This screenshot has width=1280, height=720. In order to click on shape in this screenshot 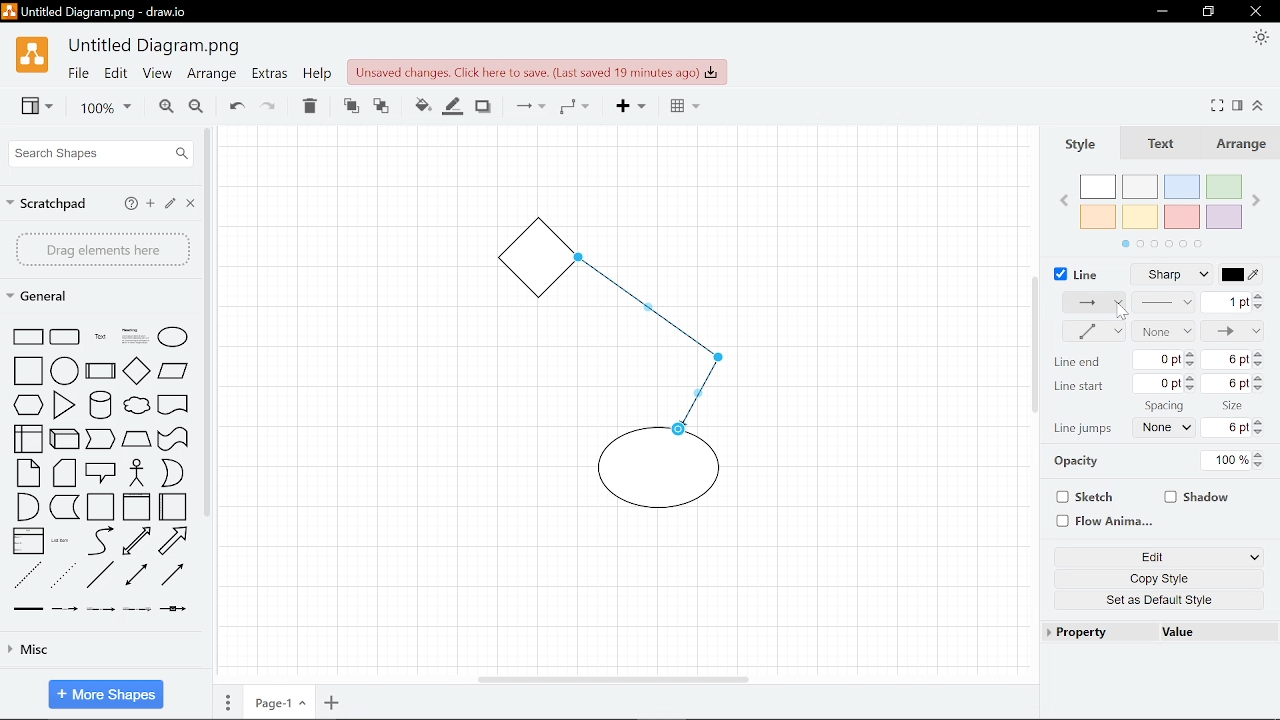, I will do `click(65, 508)`.